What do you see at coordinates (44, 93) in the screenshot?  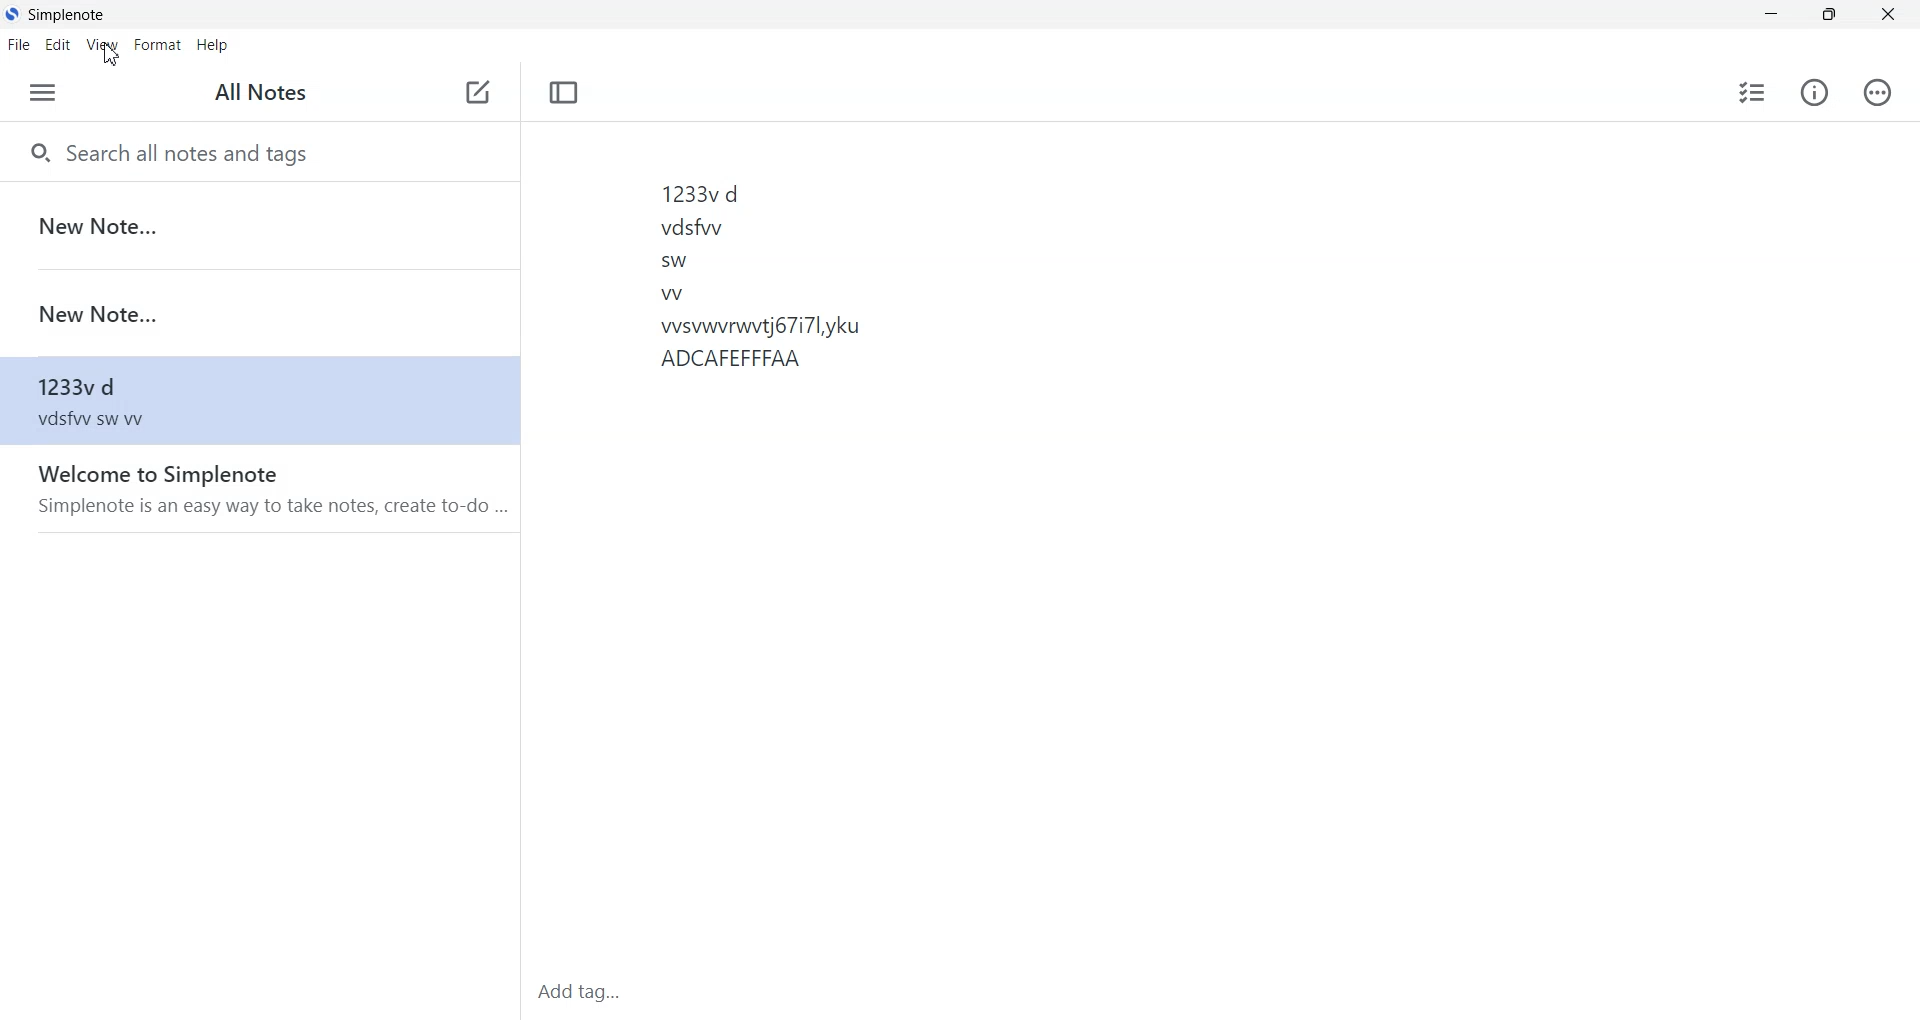 I see `Menu` at bounding box center [44, 93].